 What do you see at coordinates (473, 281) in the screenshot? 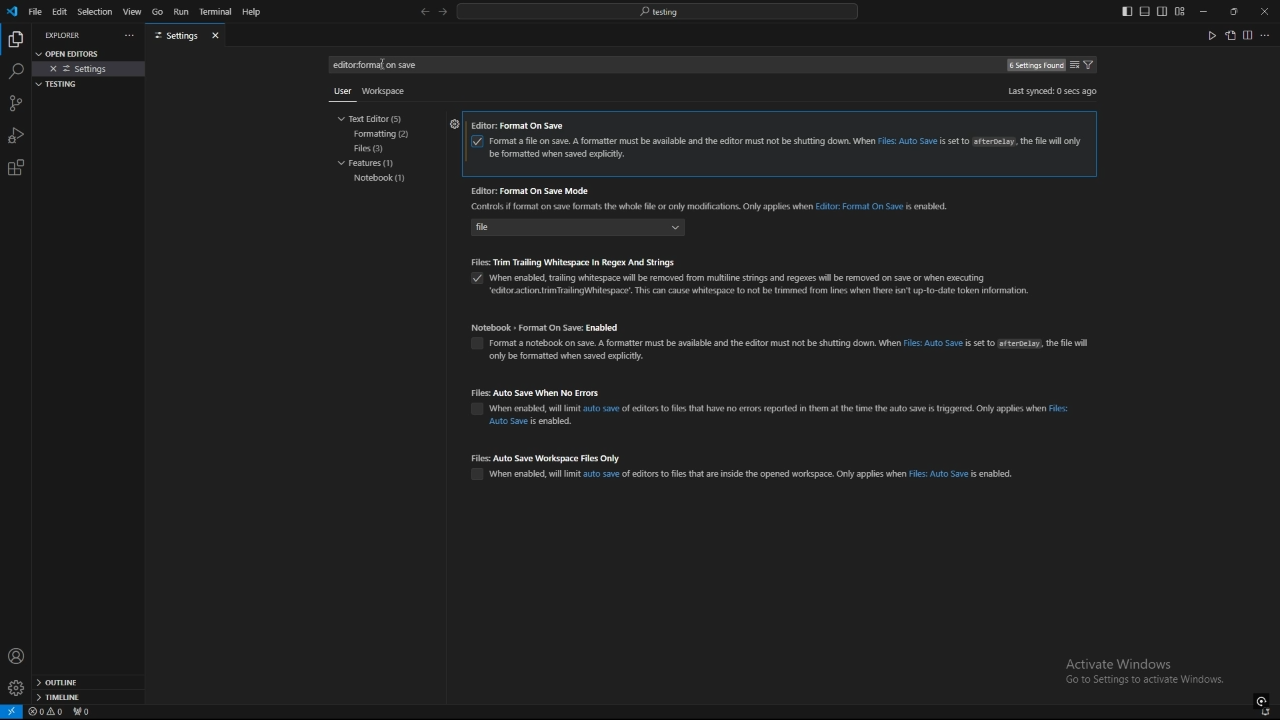
I see `checked` at bounding box center [473, 281].